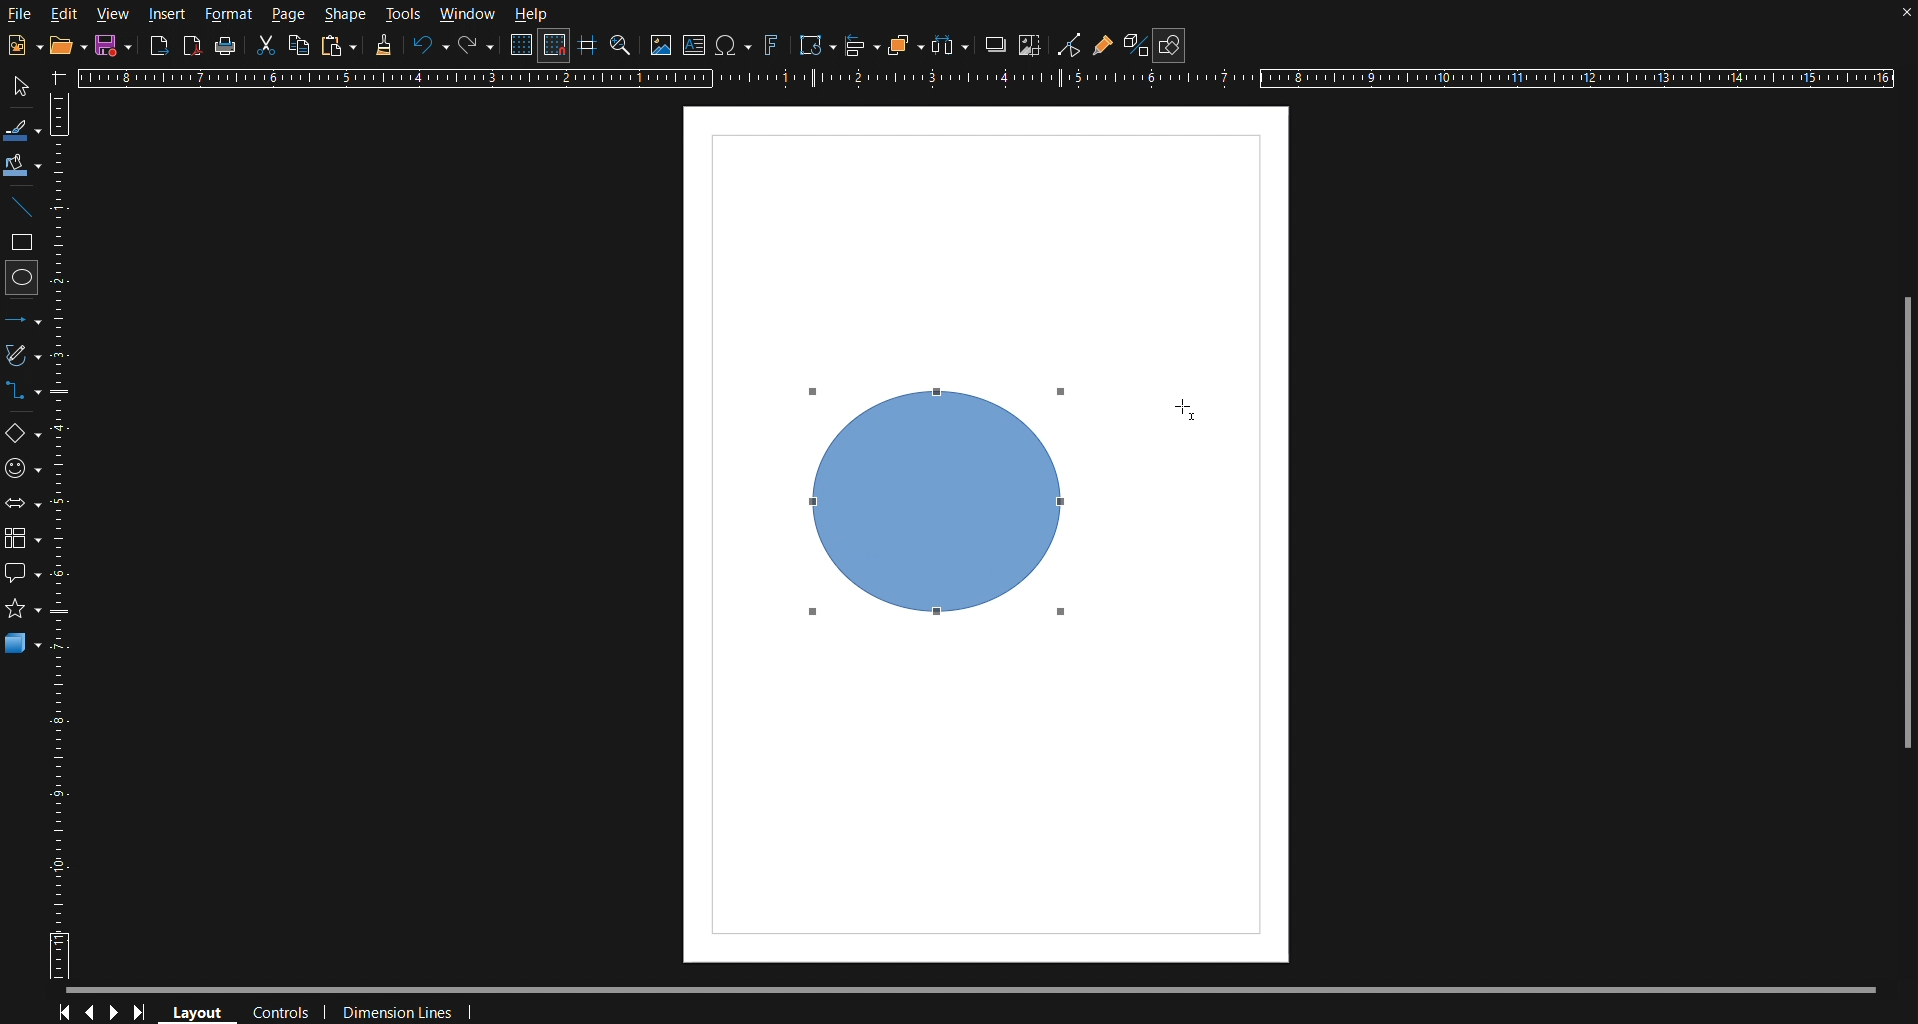 Image resolution: width=1918 pixels, height=1024 pixels. What do you see at coordinates (23, 473) in the screenshot?
I see `Symbol Shapes` at bounding box center [23, 473].